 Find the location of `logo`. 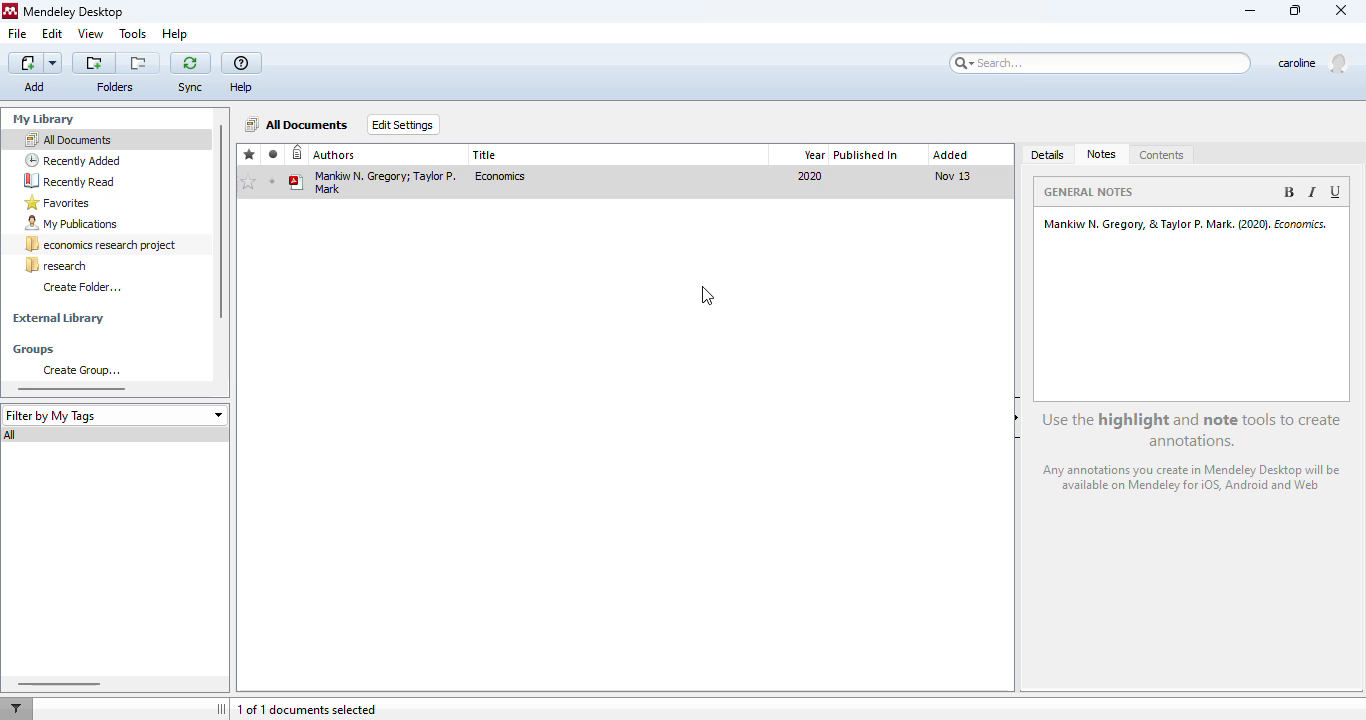

logo is located at coordinates (10, 11).